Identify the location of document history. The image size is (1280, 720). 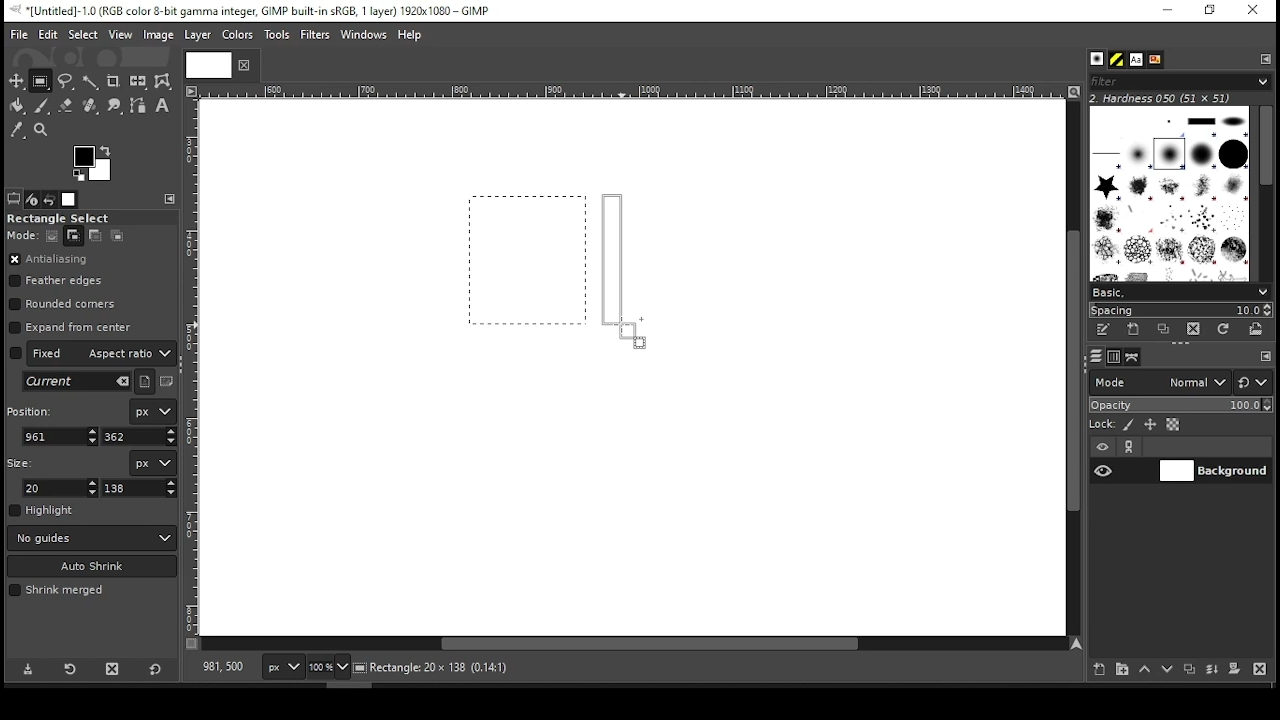
(1154, 60).